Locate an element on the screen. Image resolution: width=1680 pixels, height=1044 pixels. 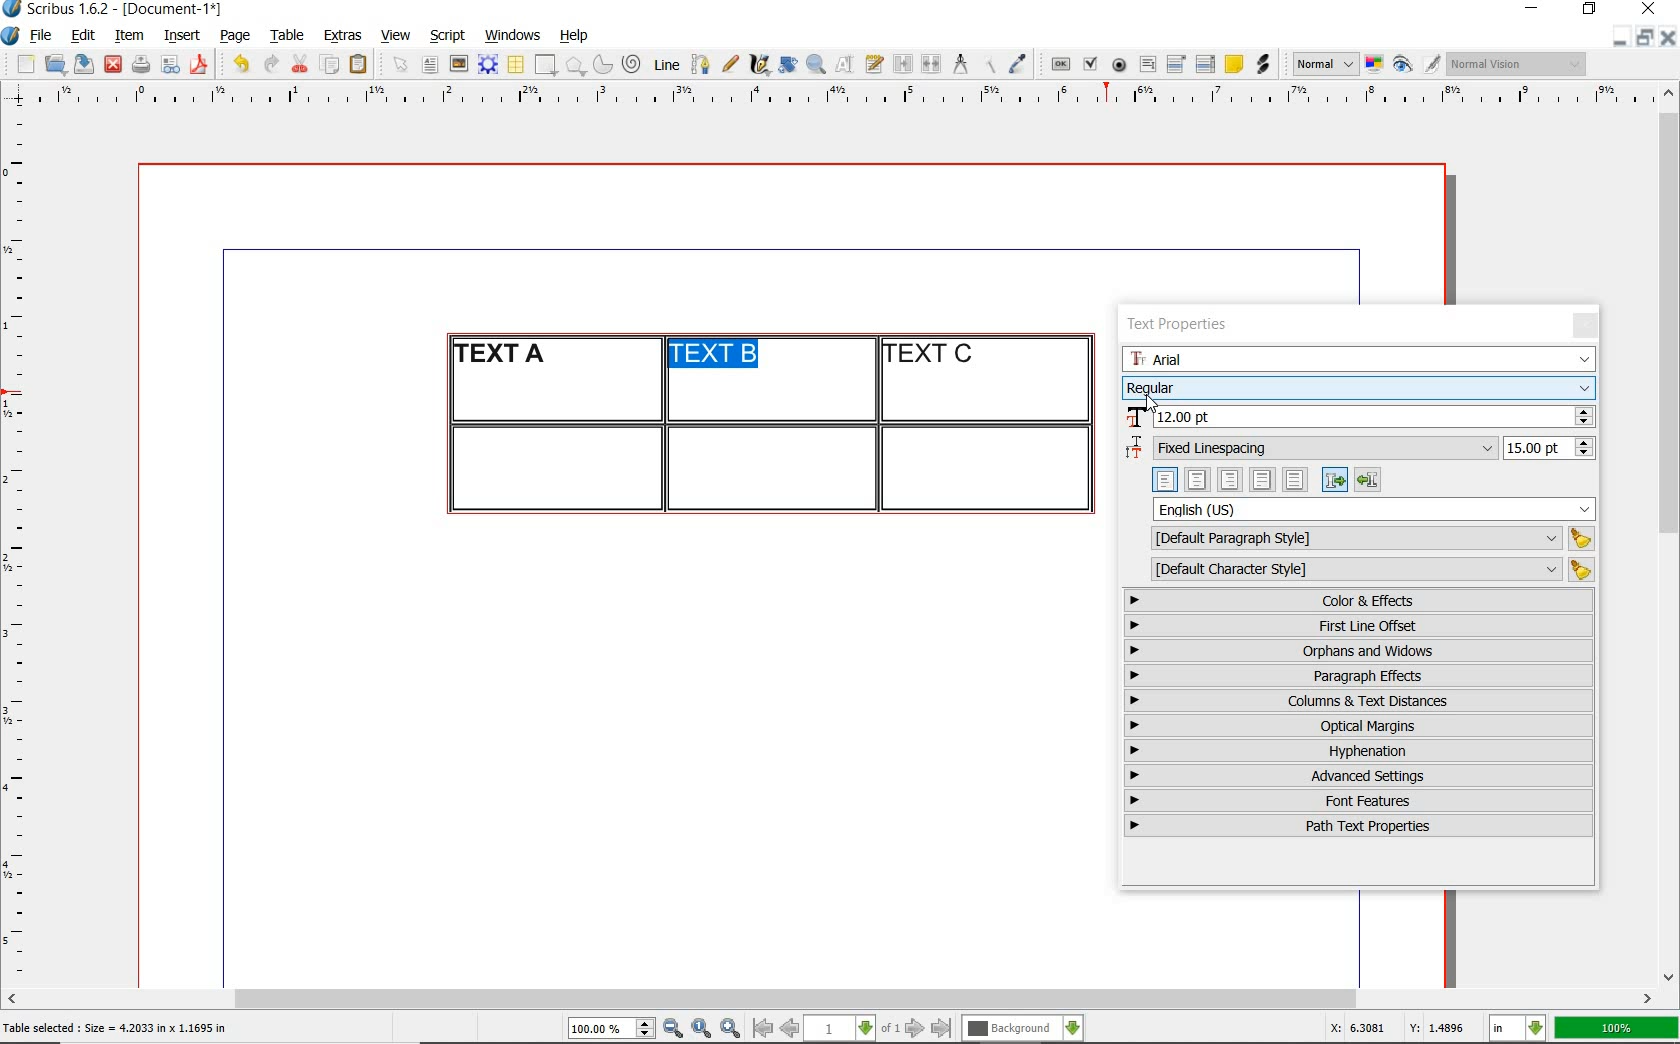
fixed linespacing is located at coordinates (1360, 449).